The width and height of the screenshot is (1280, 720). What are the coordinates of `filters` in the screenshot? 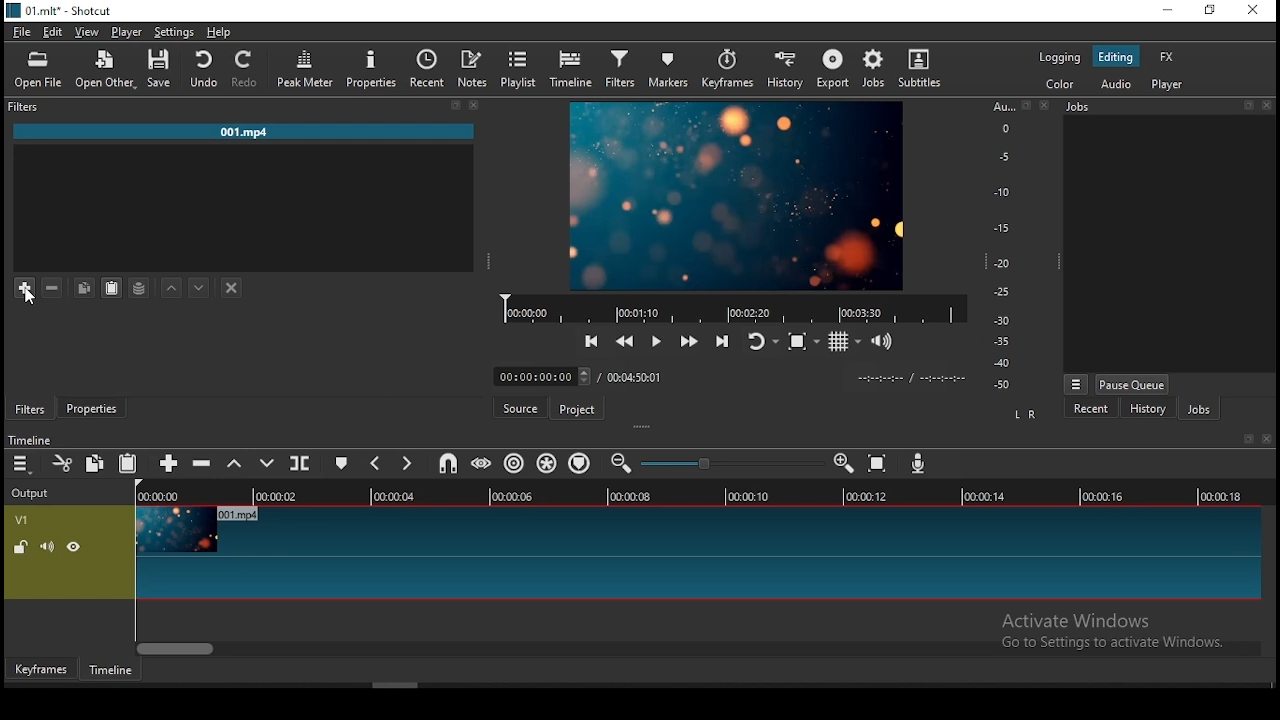 It's located at (35, 409).